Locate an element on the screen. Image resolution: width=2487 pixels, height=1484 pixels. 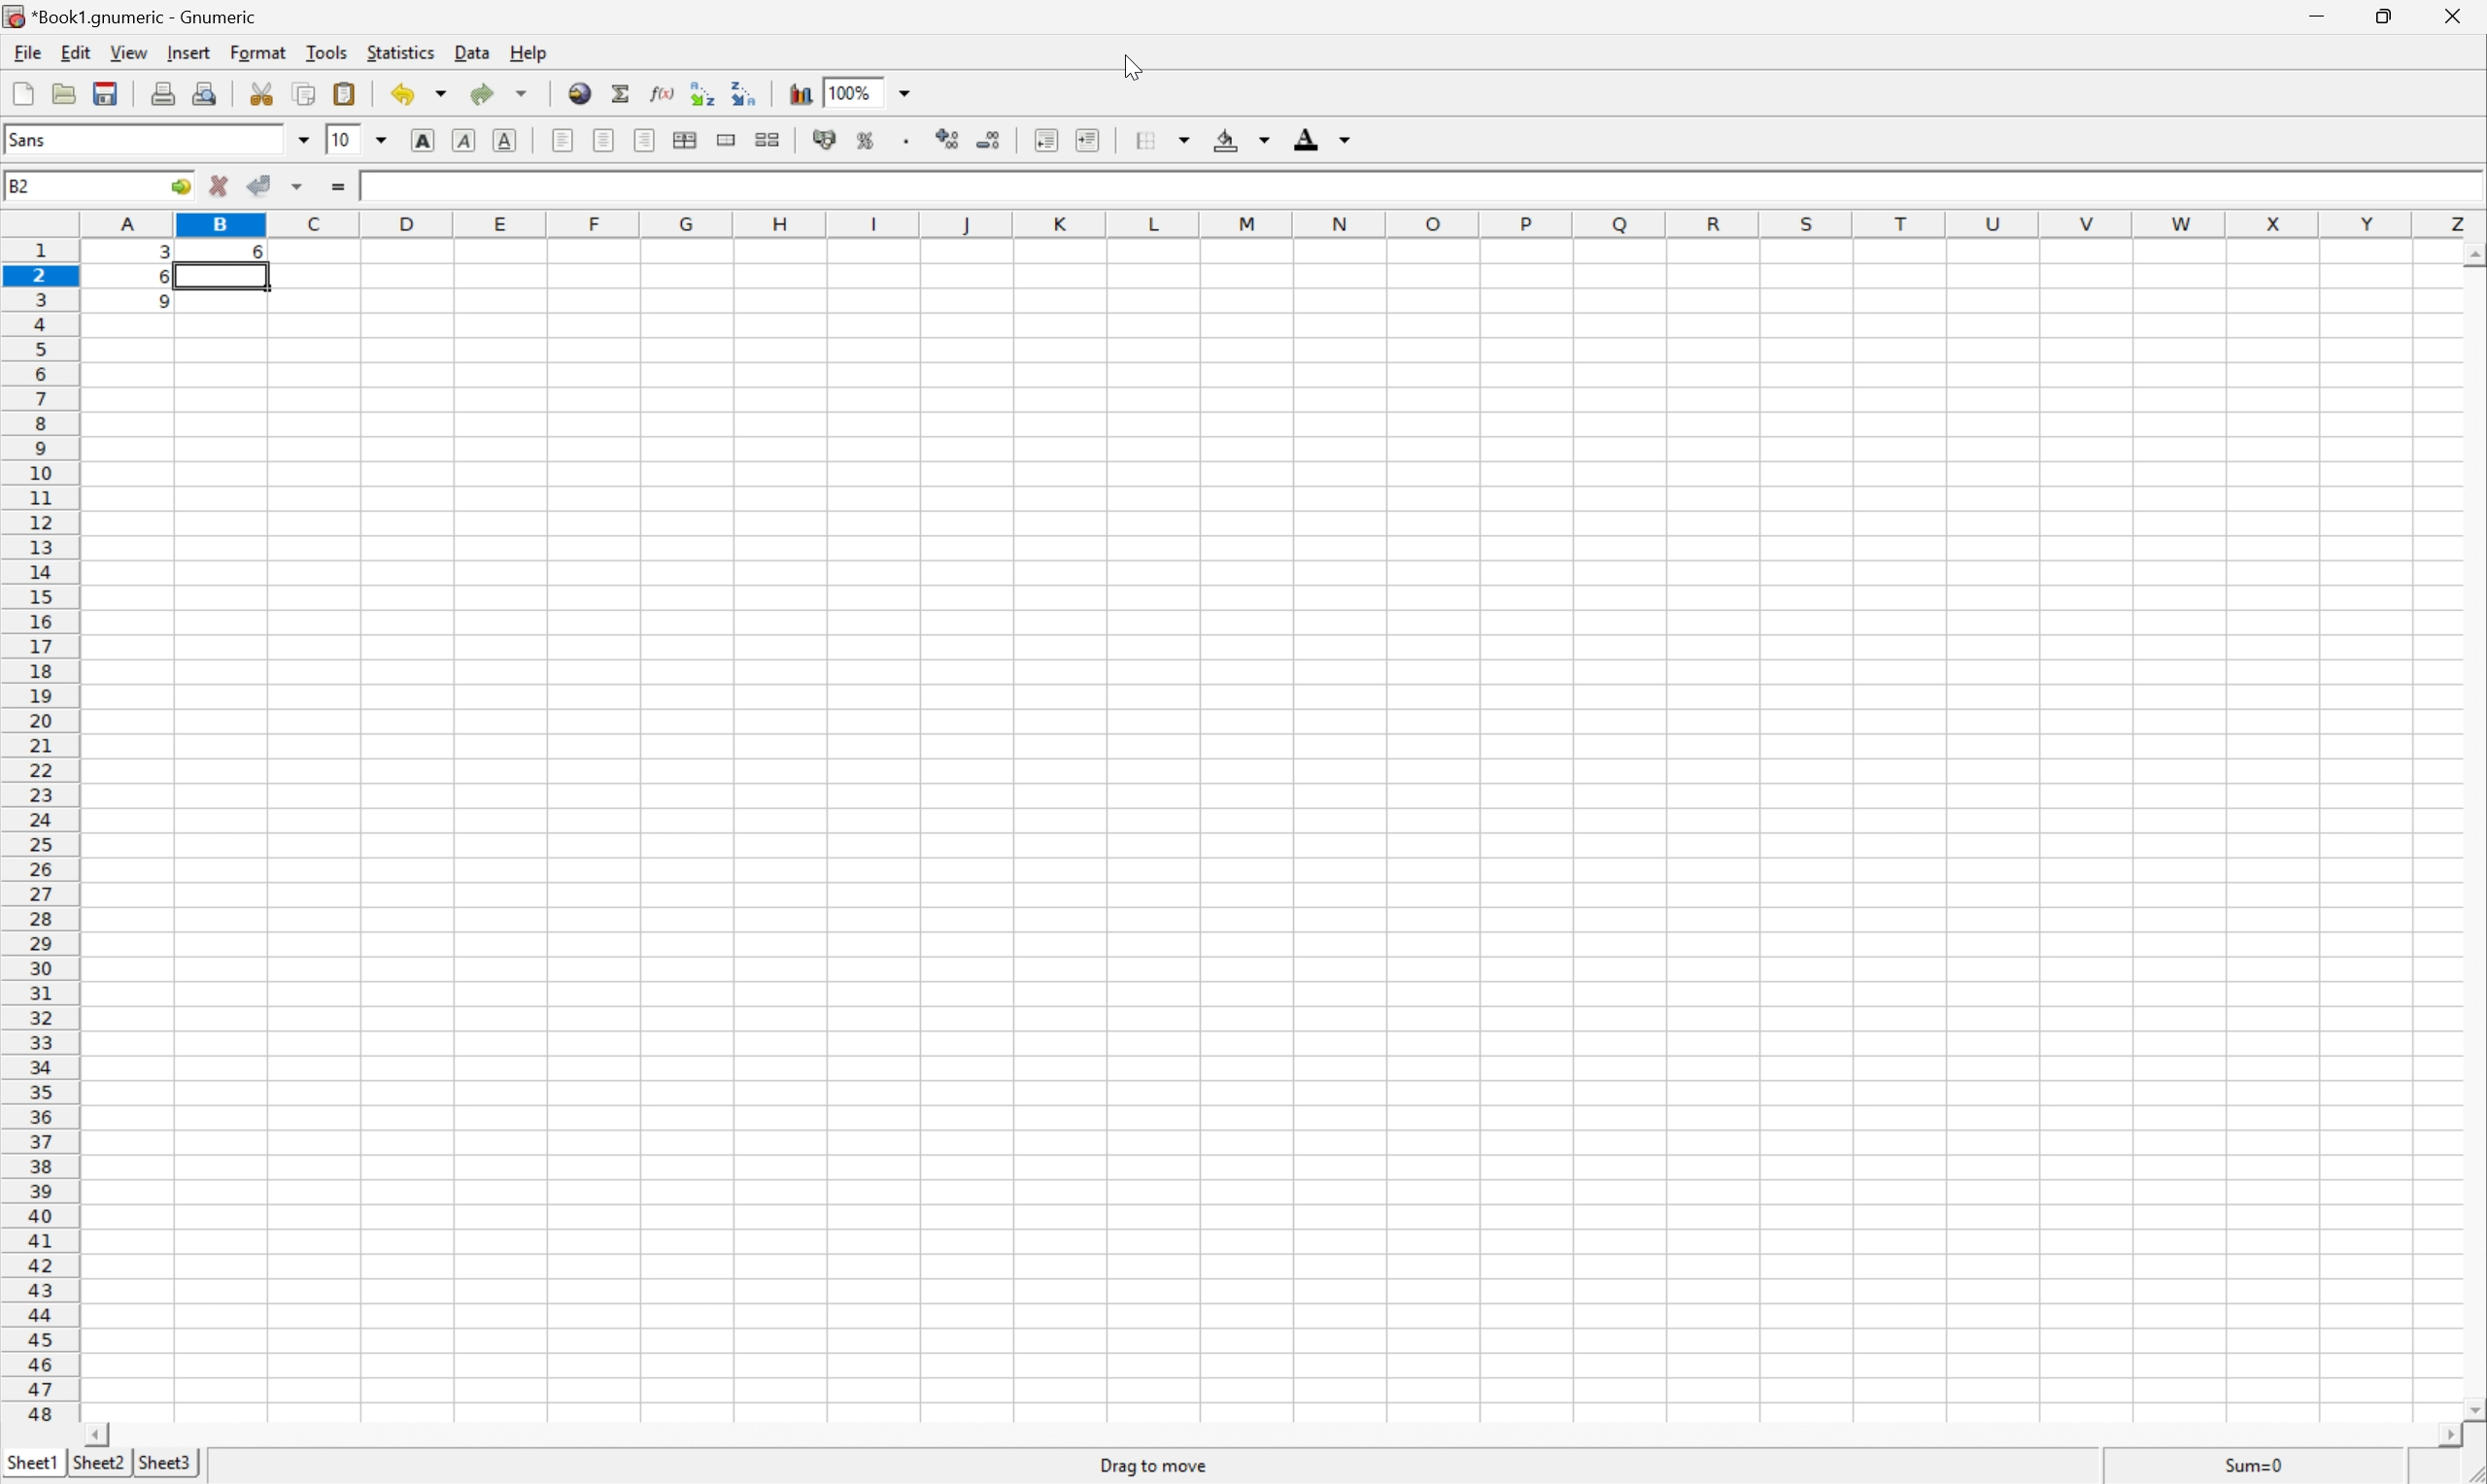
Restore Down is located at coordinates (2385, 16).